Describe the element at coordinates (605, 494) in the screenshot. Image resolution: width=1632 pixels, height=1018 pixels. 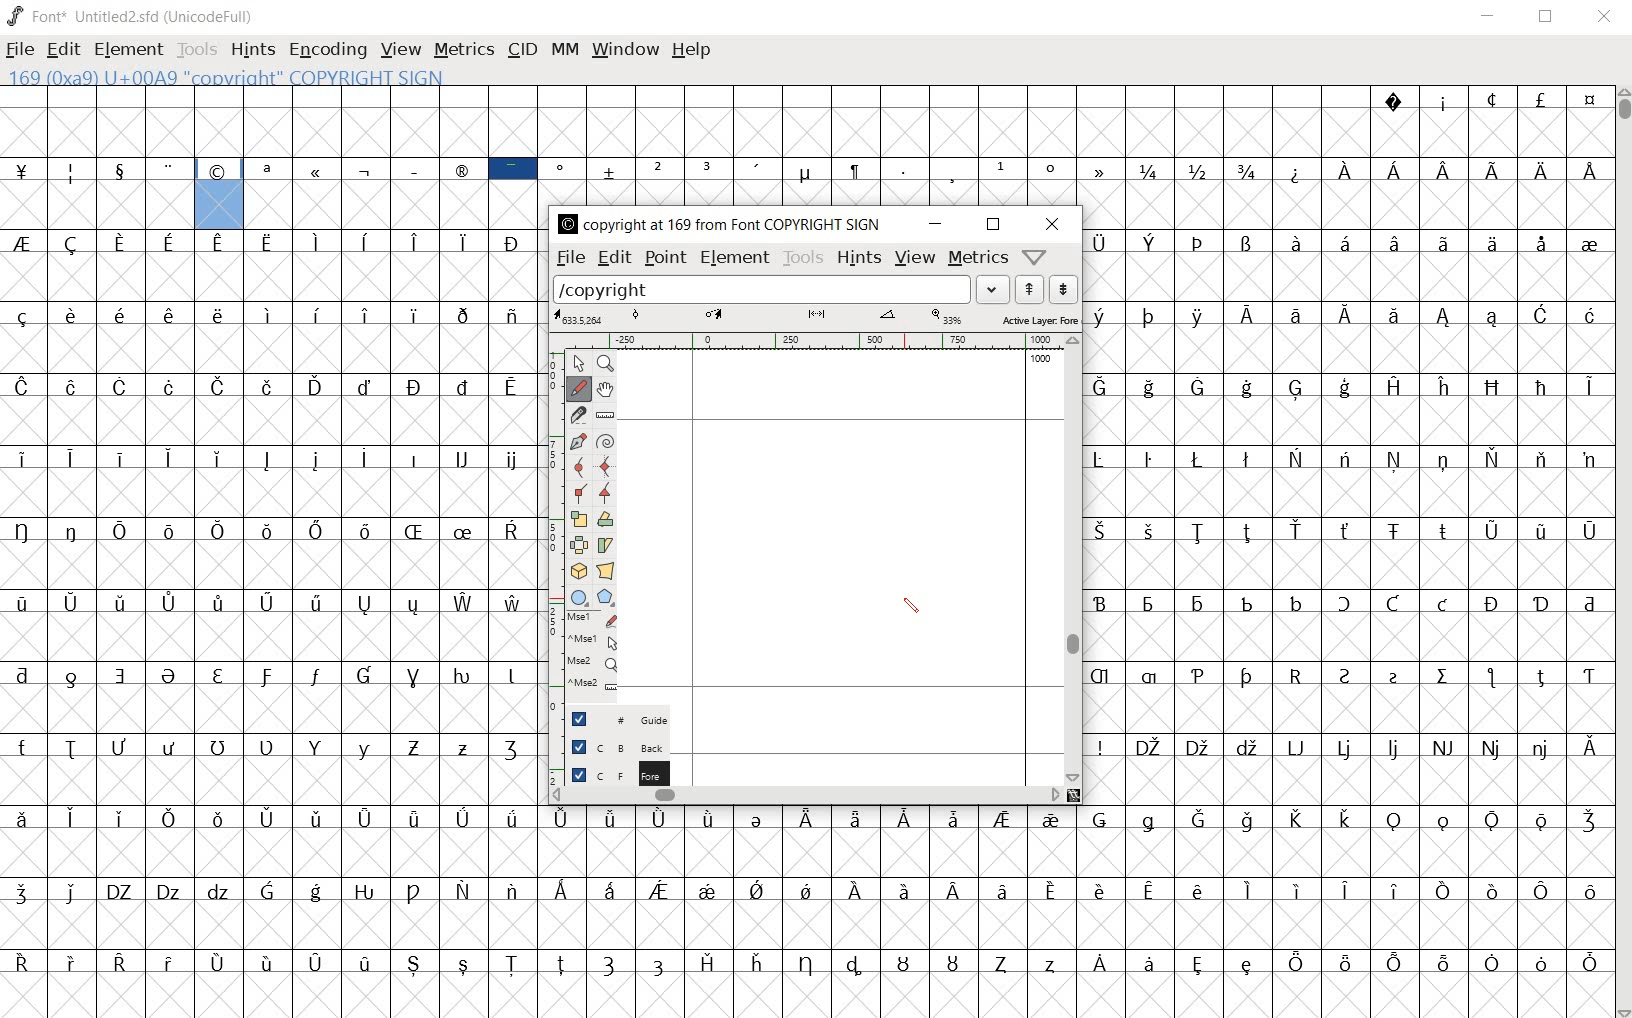
I see `Add a corner point` at that location.